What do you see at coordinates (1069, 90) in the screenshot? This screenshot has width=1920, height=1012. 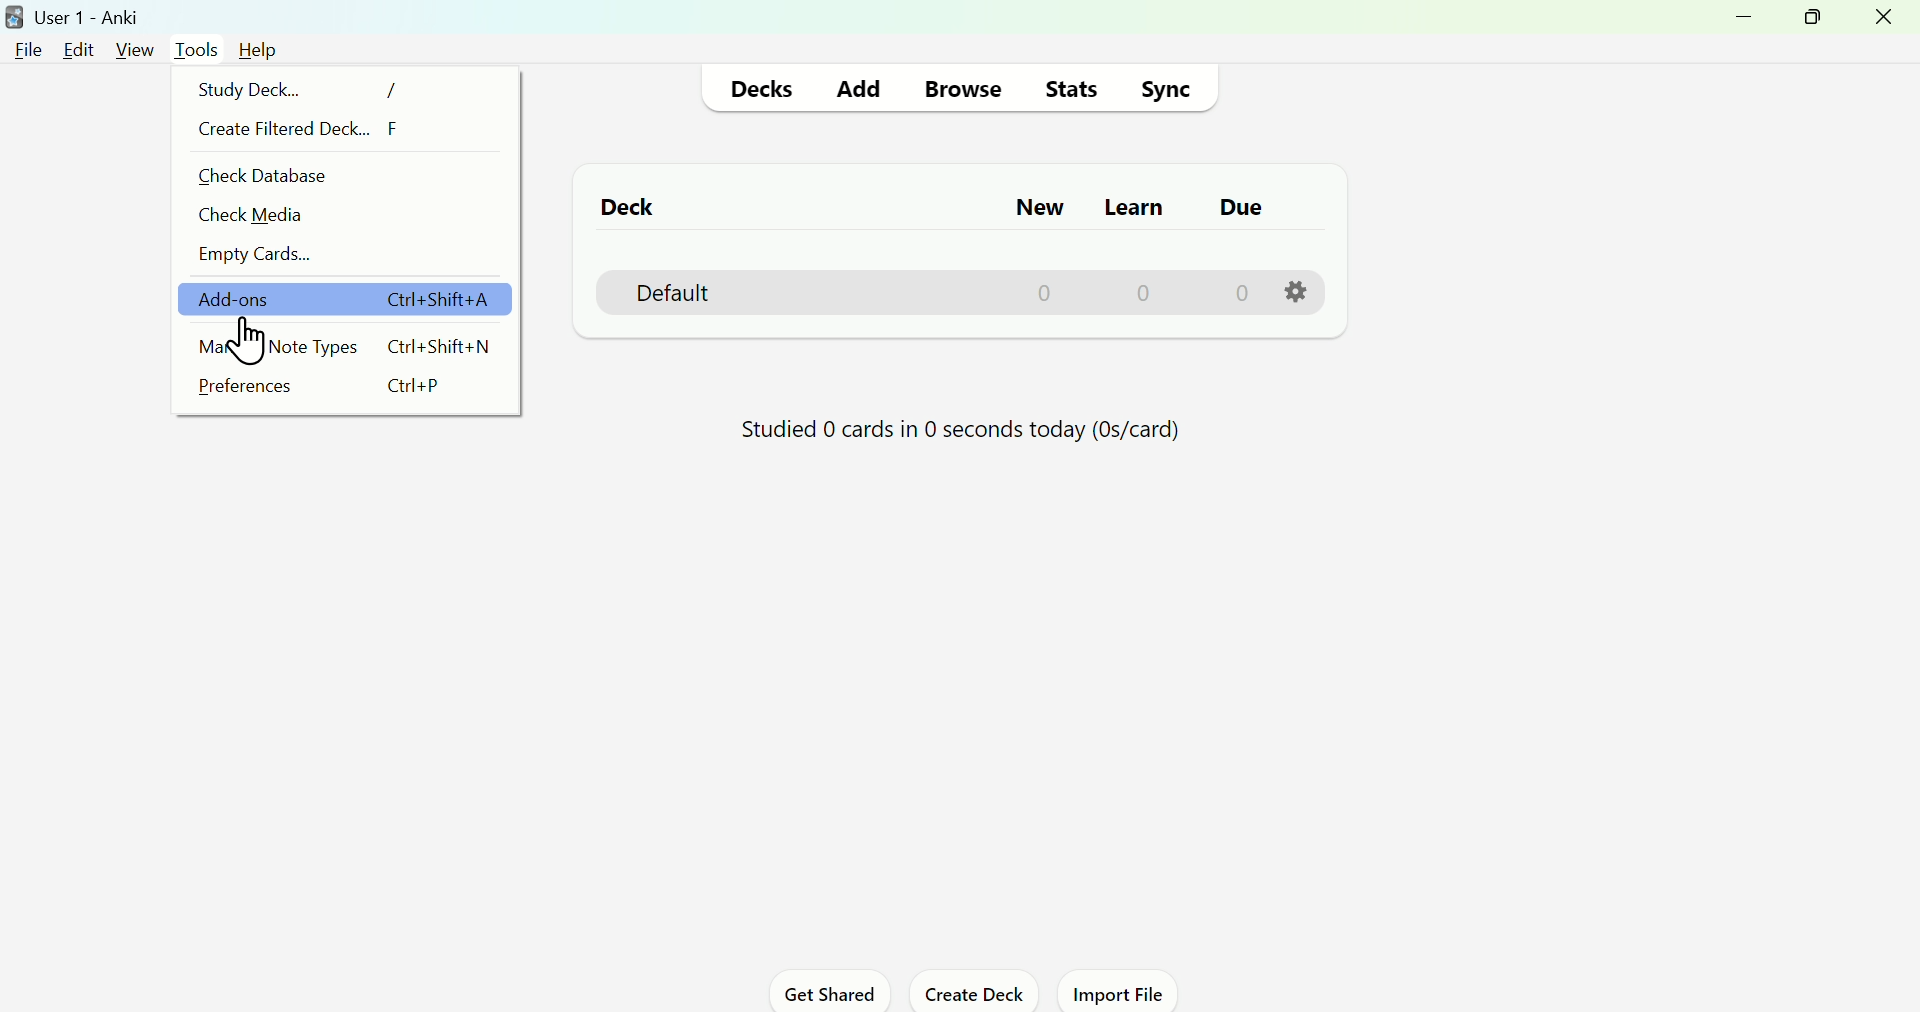 I see `Stats` at bounding box center [1069, 90].